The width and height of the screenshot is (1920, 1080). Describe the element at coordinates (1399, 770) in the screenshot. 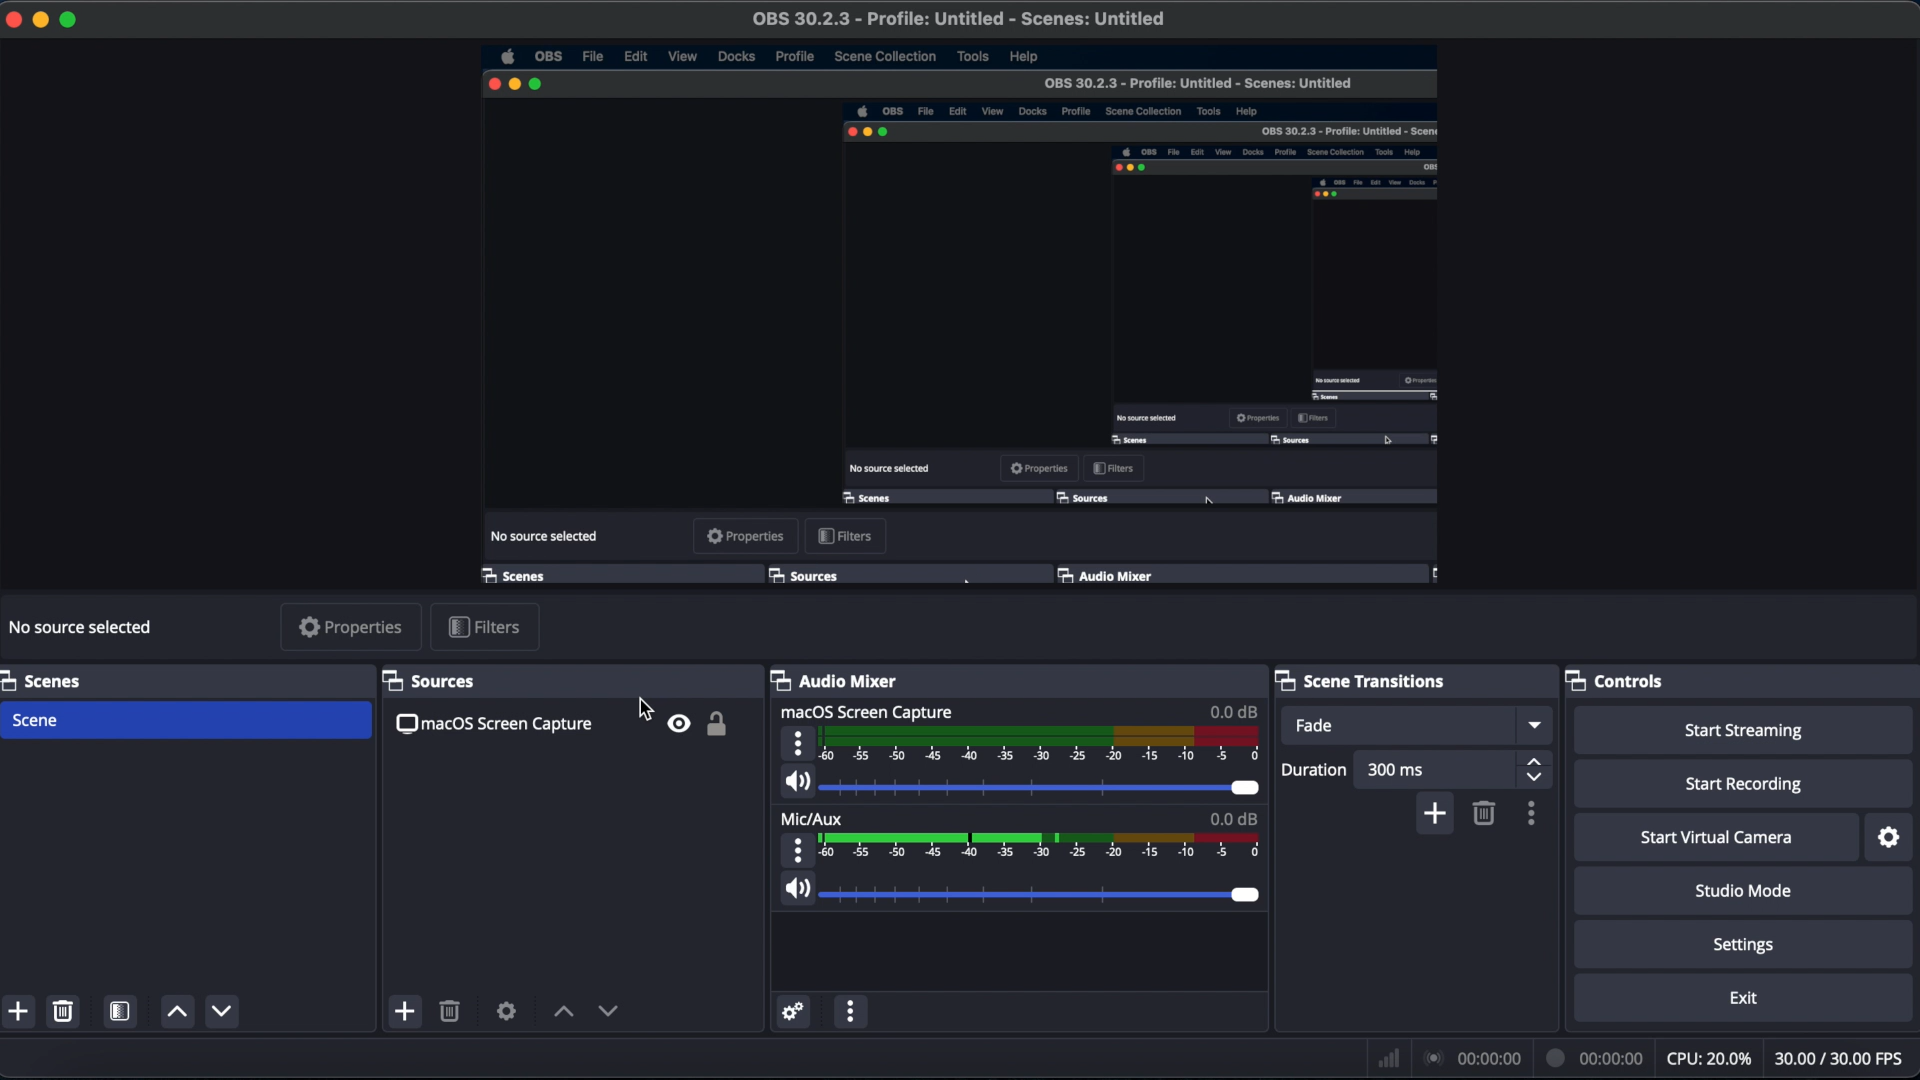

I see `duration value field` at that location.